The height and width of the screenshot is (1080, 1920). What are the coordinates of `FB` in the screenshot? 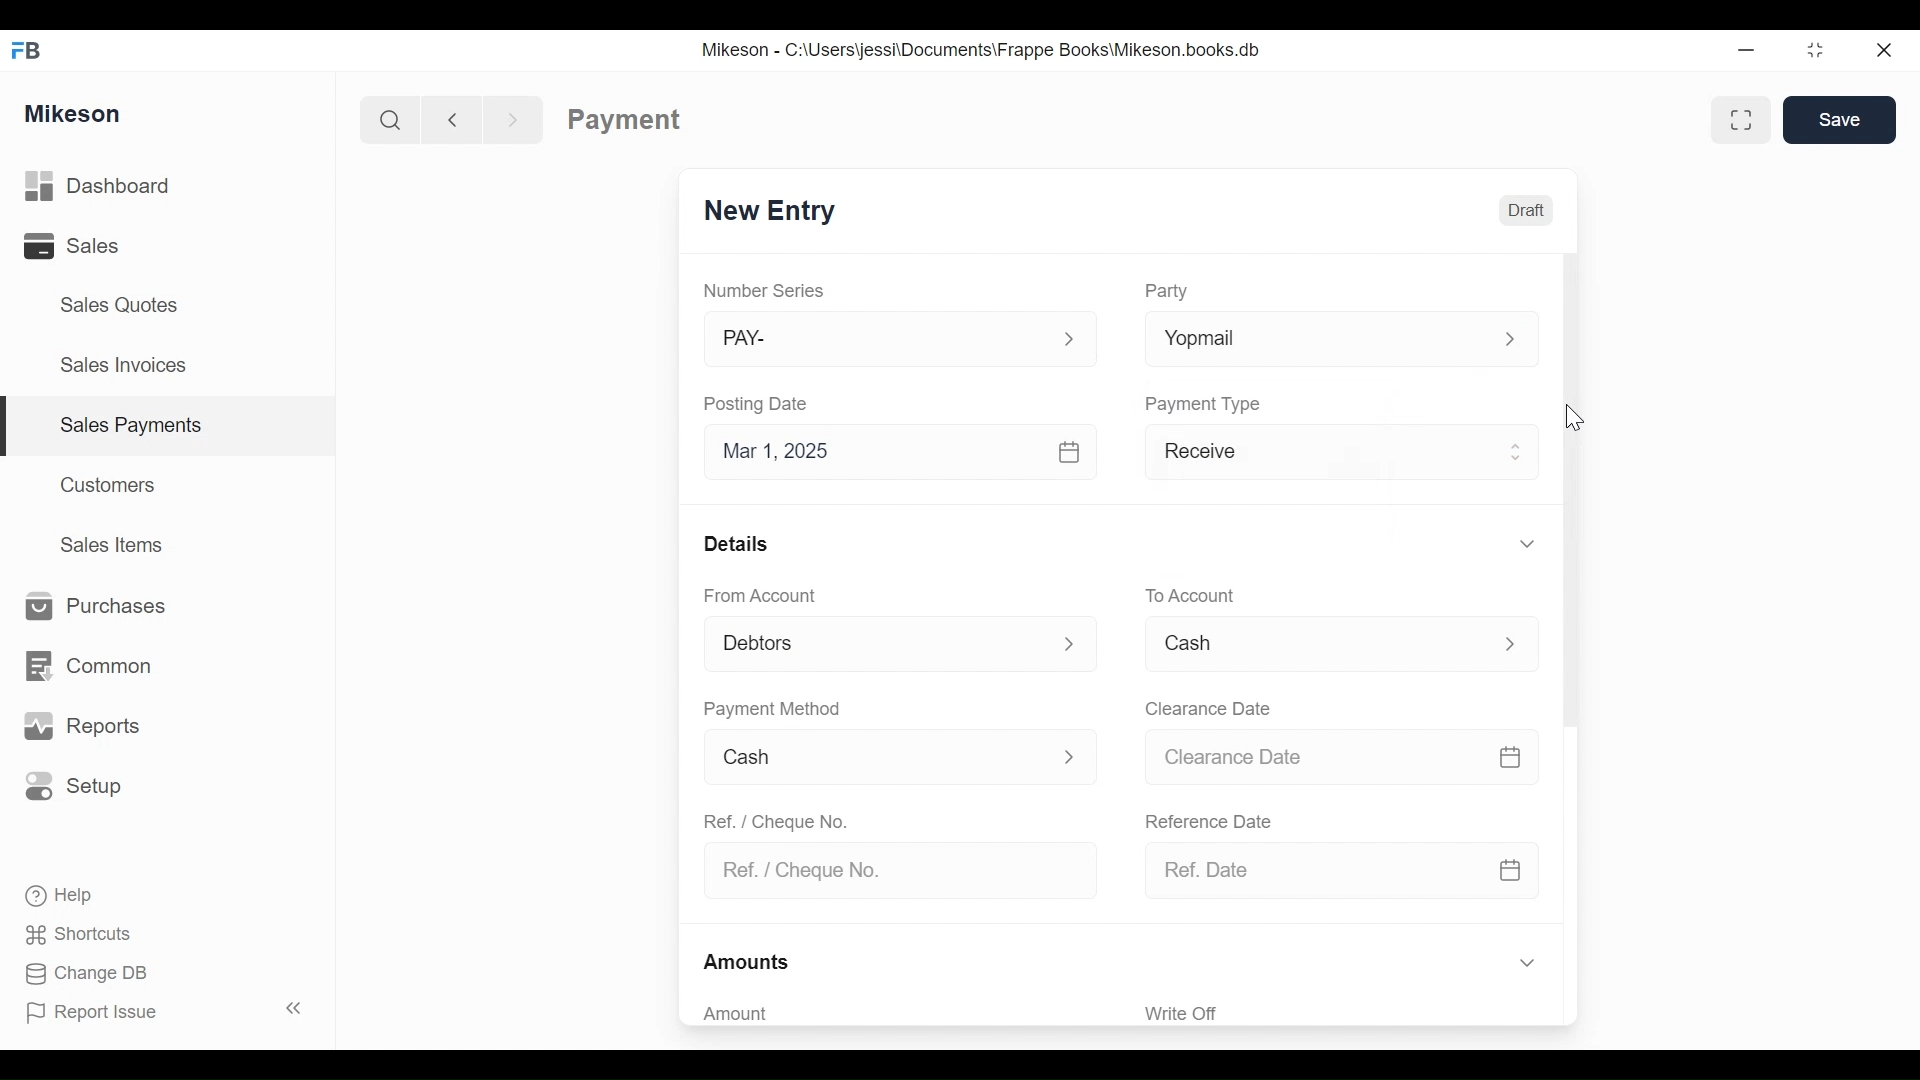 It's located at (32, 47).